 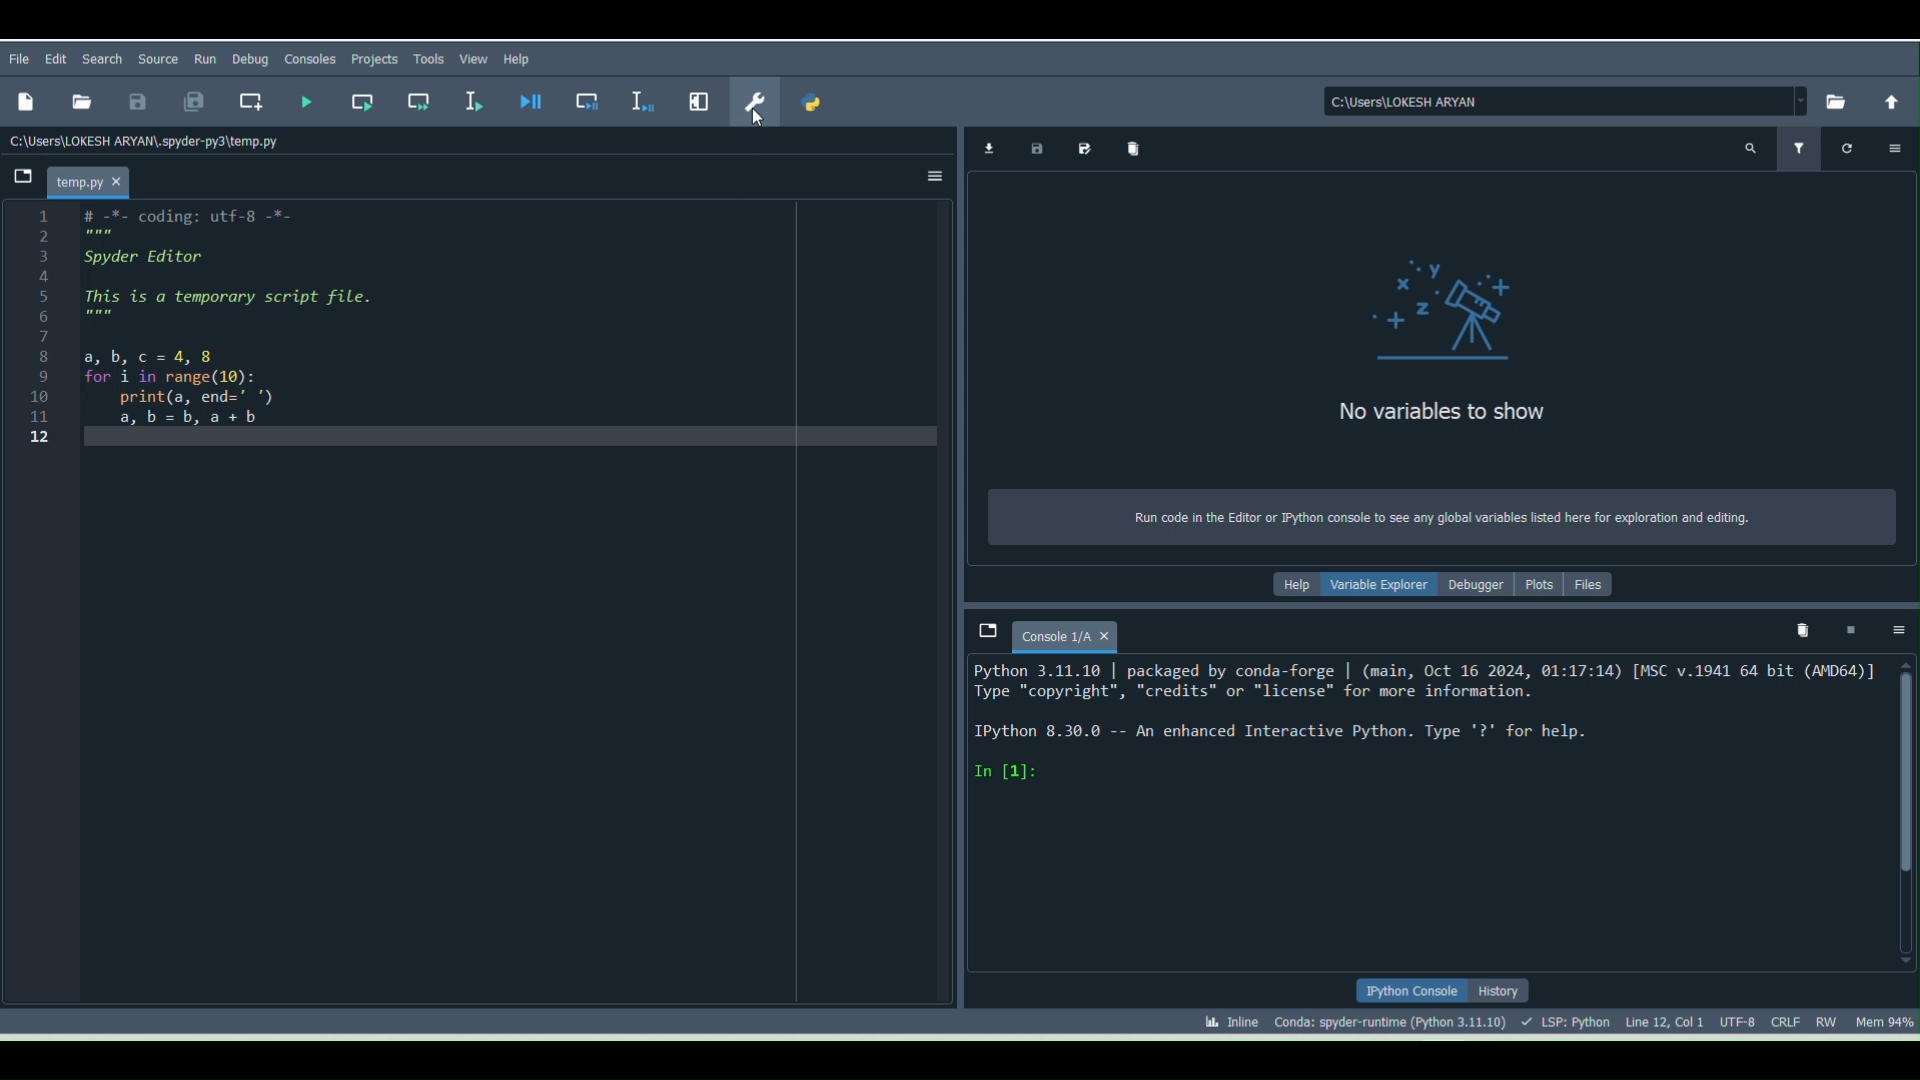 I want to click on Interrupt kernel, so click(x=1850, y=623).